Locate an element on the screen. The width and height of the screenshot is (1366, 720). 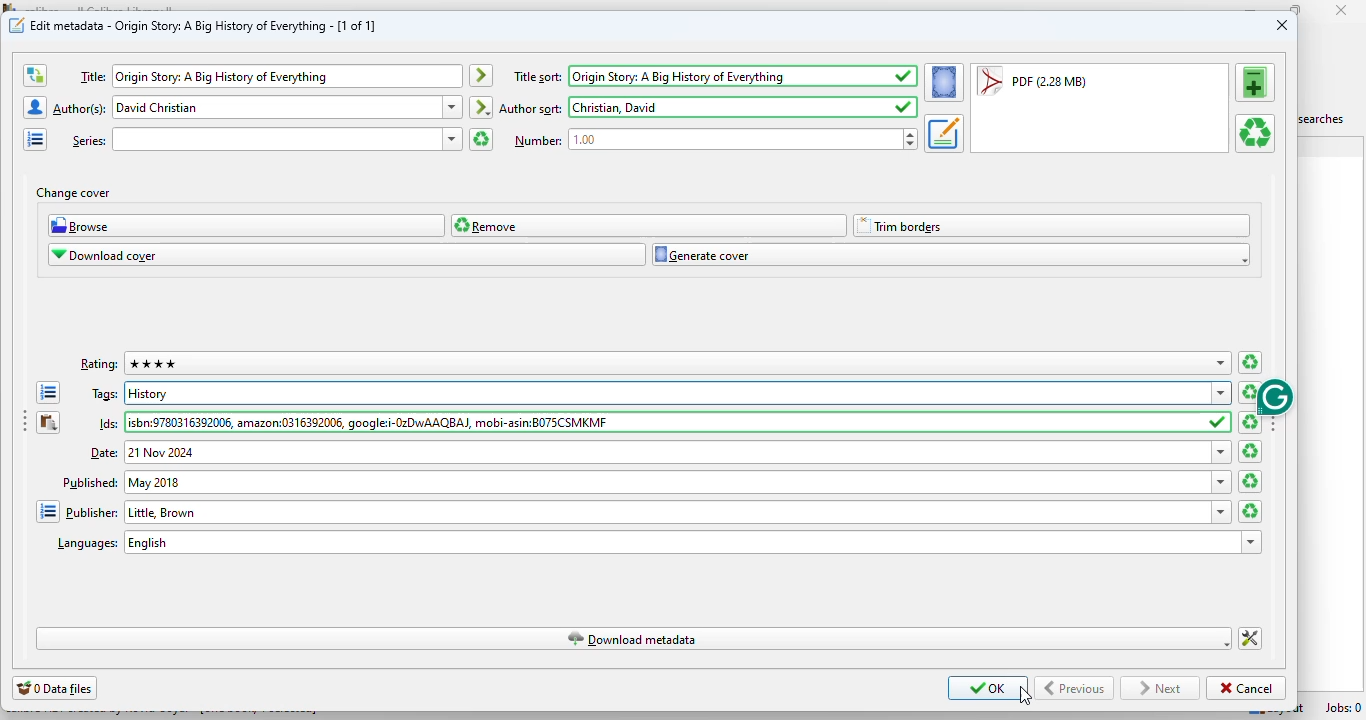
text is located at coordinates (81, 108).